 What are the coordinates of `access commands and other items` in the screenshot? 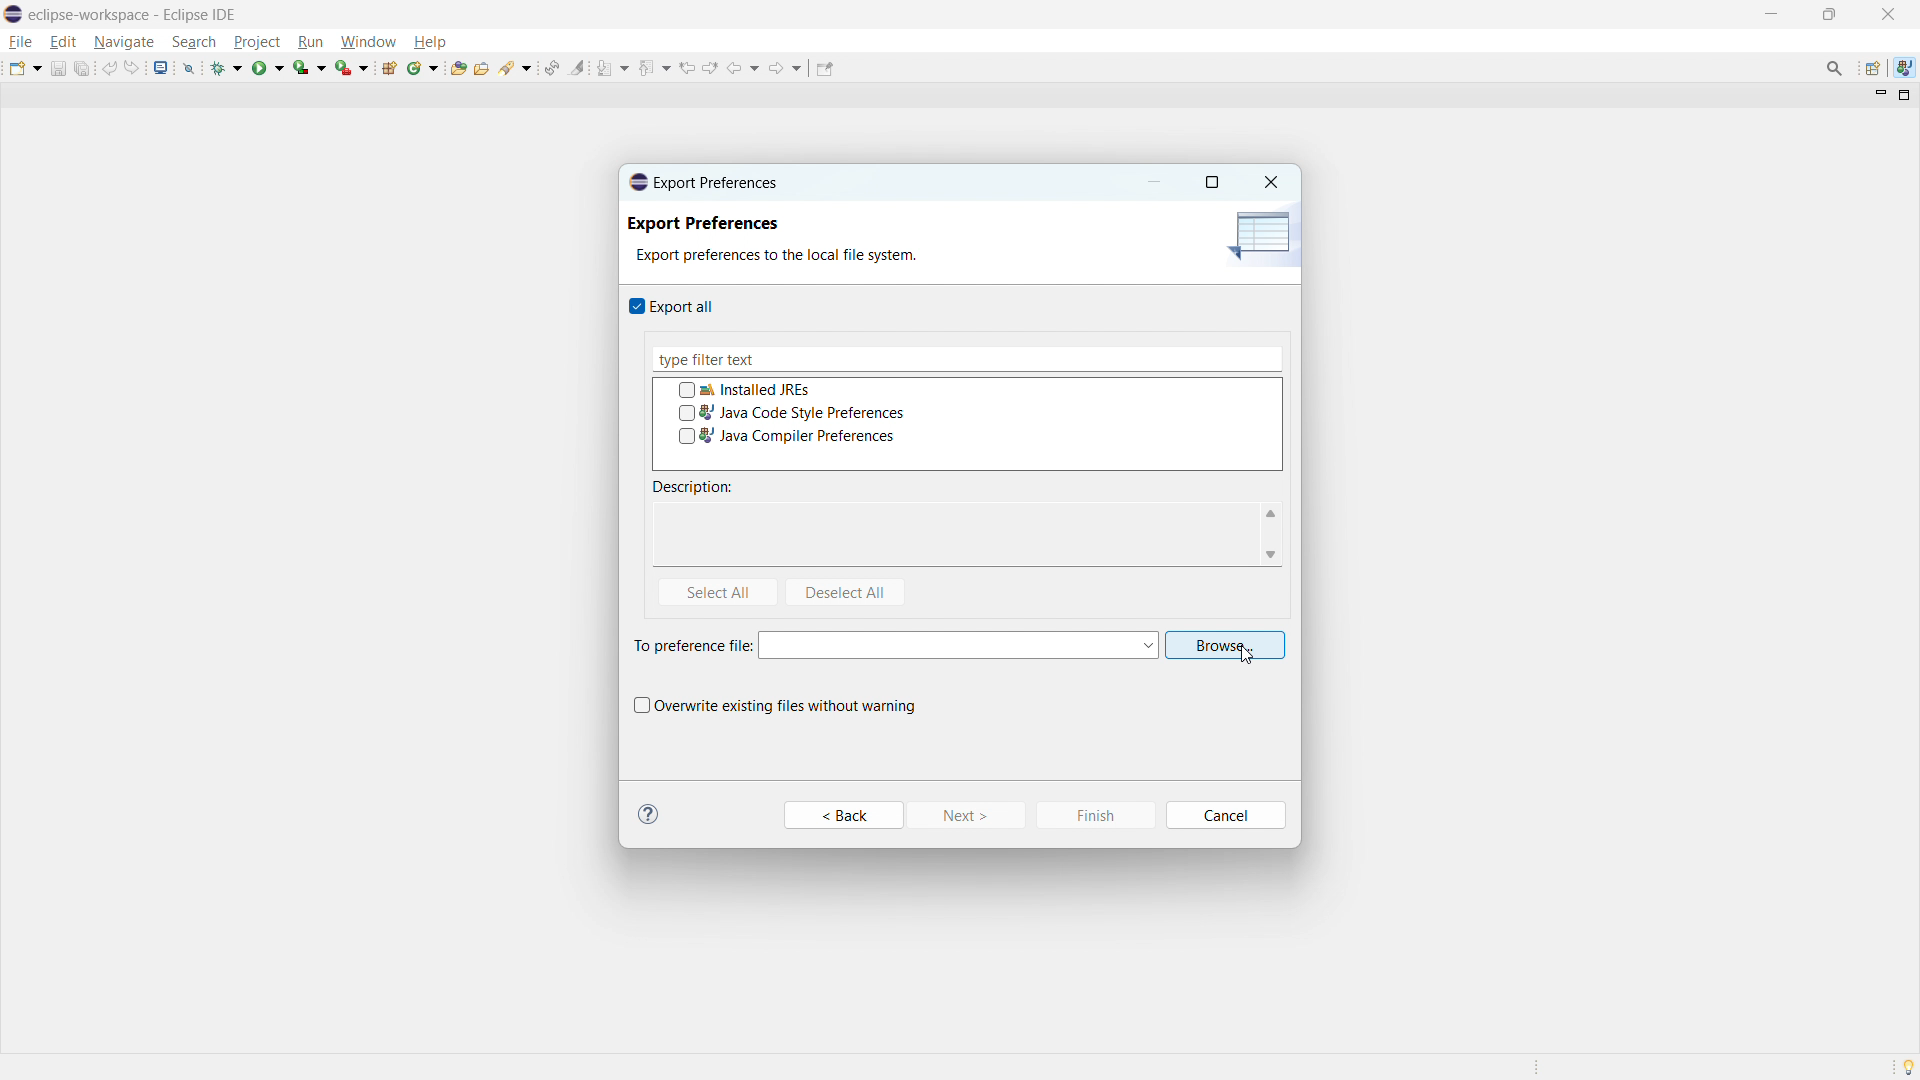 It's located at (1835, 67).